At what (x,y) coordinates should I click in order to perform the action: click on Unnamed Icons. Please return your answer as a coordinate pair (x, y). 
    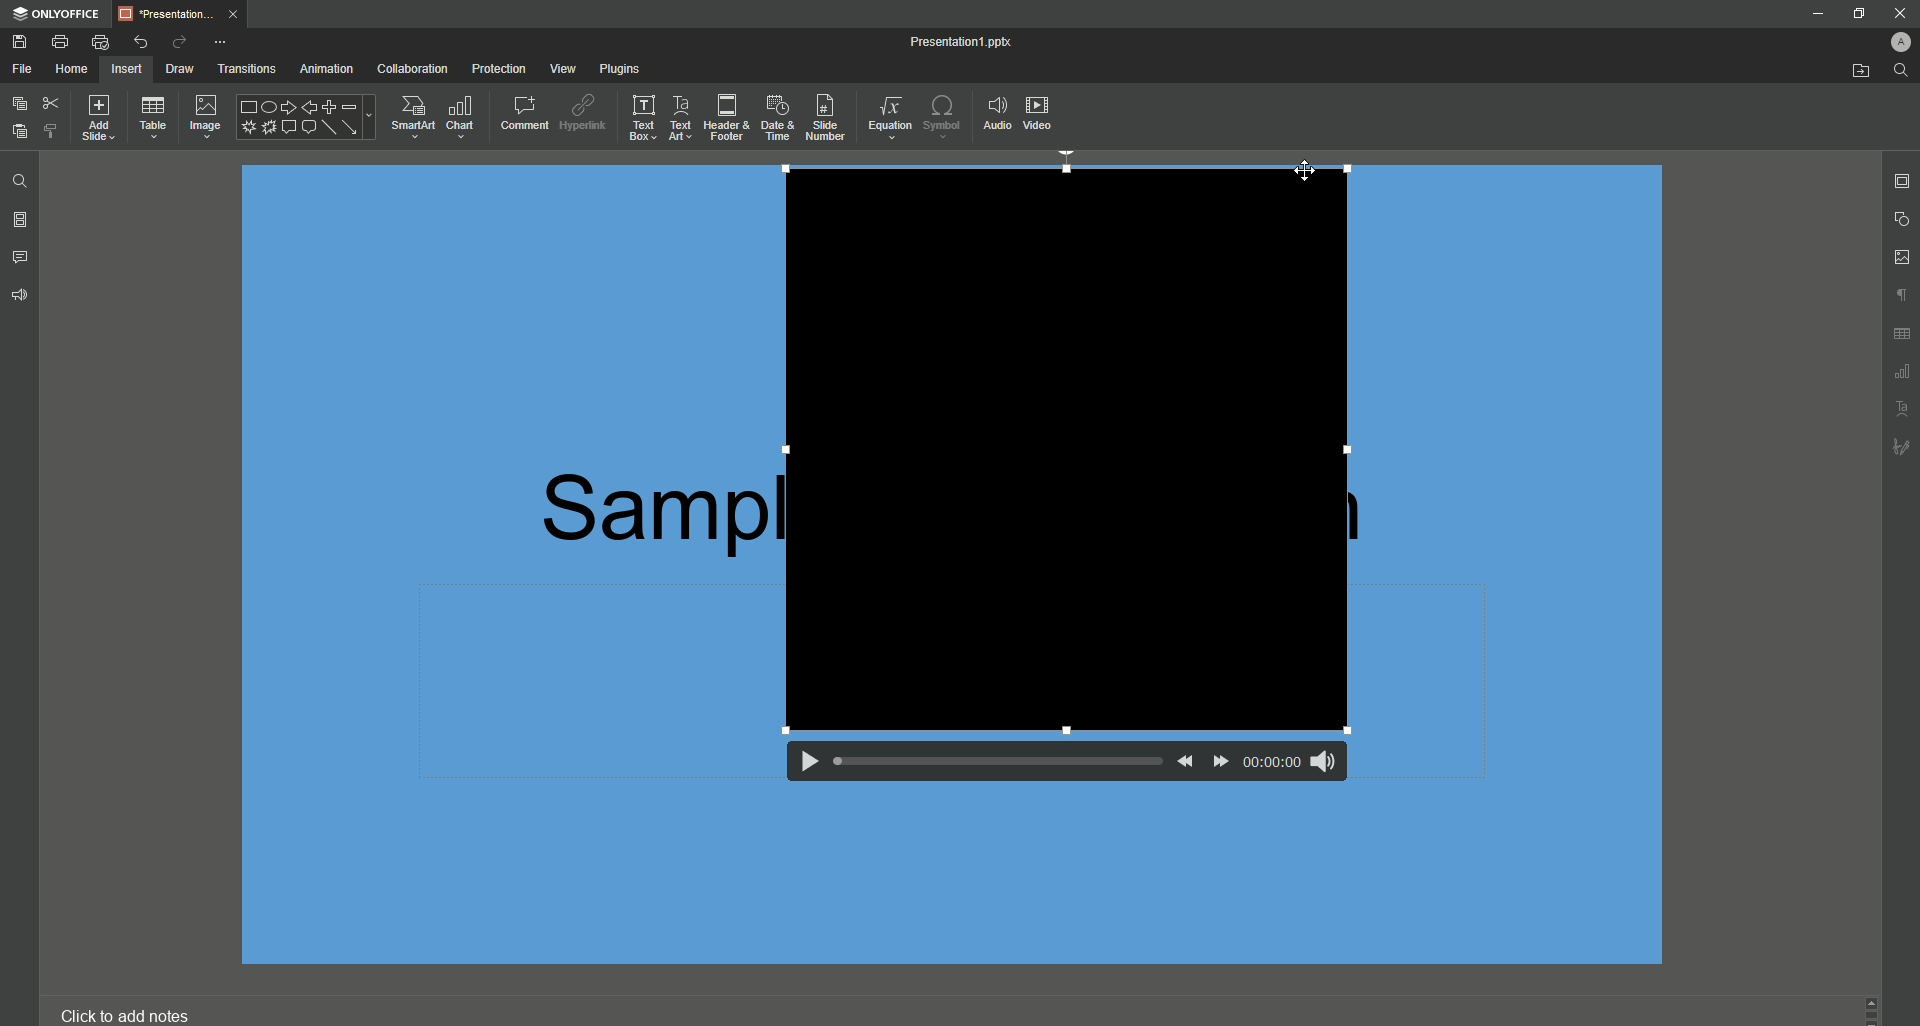
    Looking at the image, I should click on (1897, 374).